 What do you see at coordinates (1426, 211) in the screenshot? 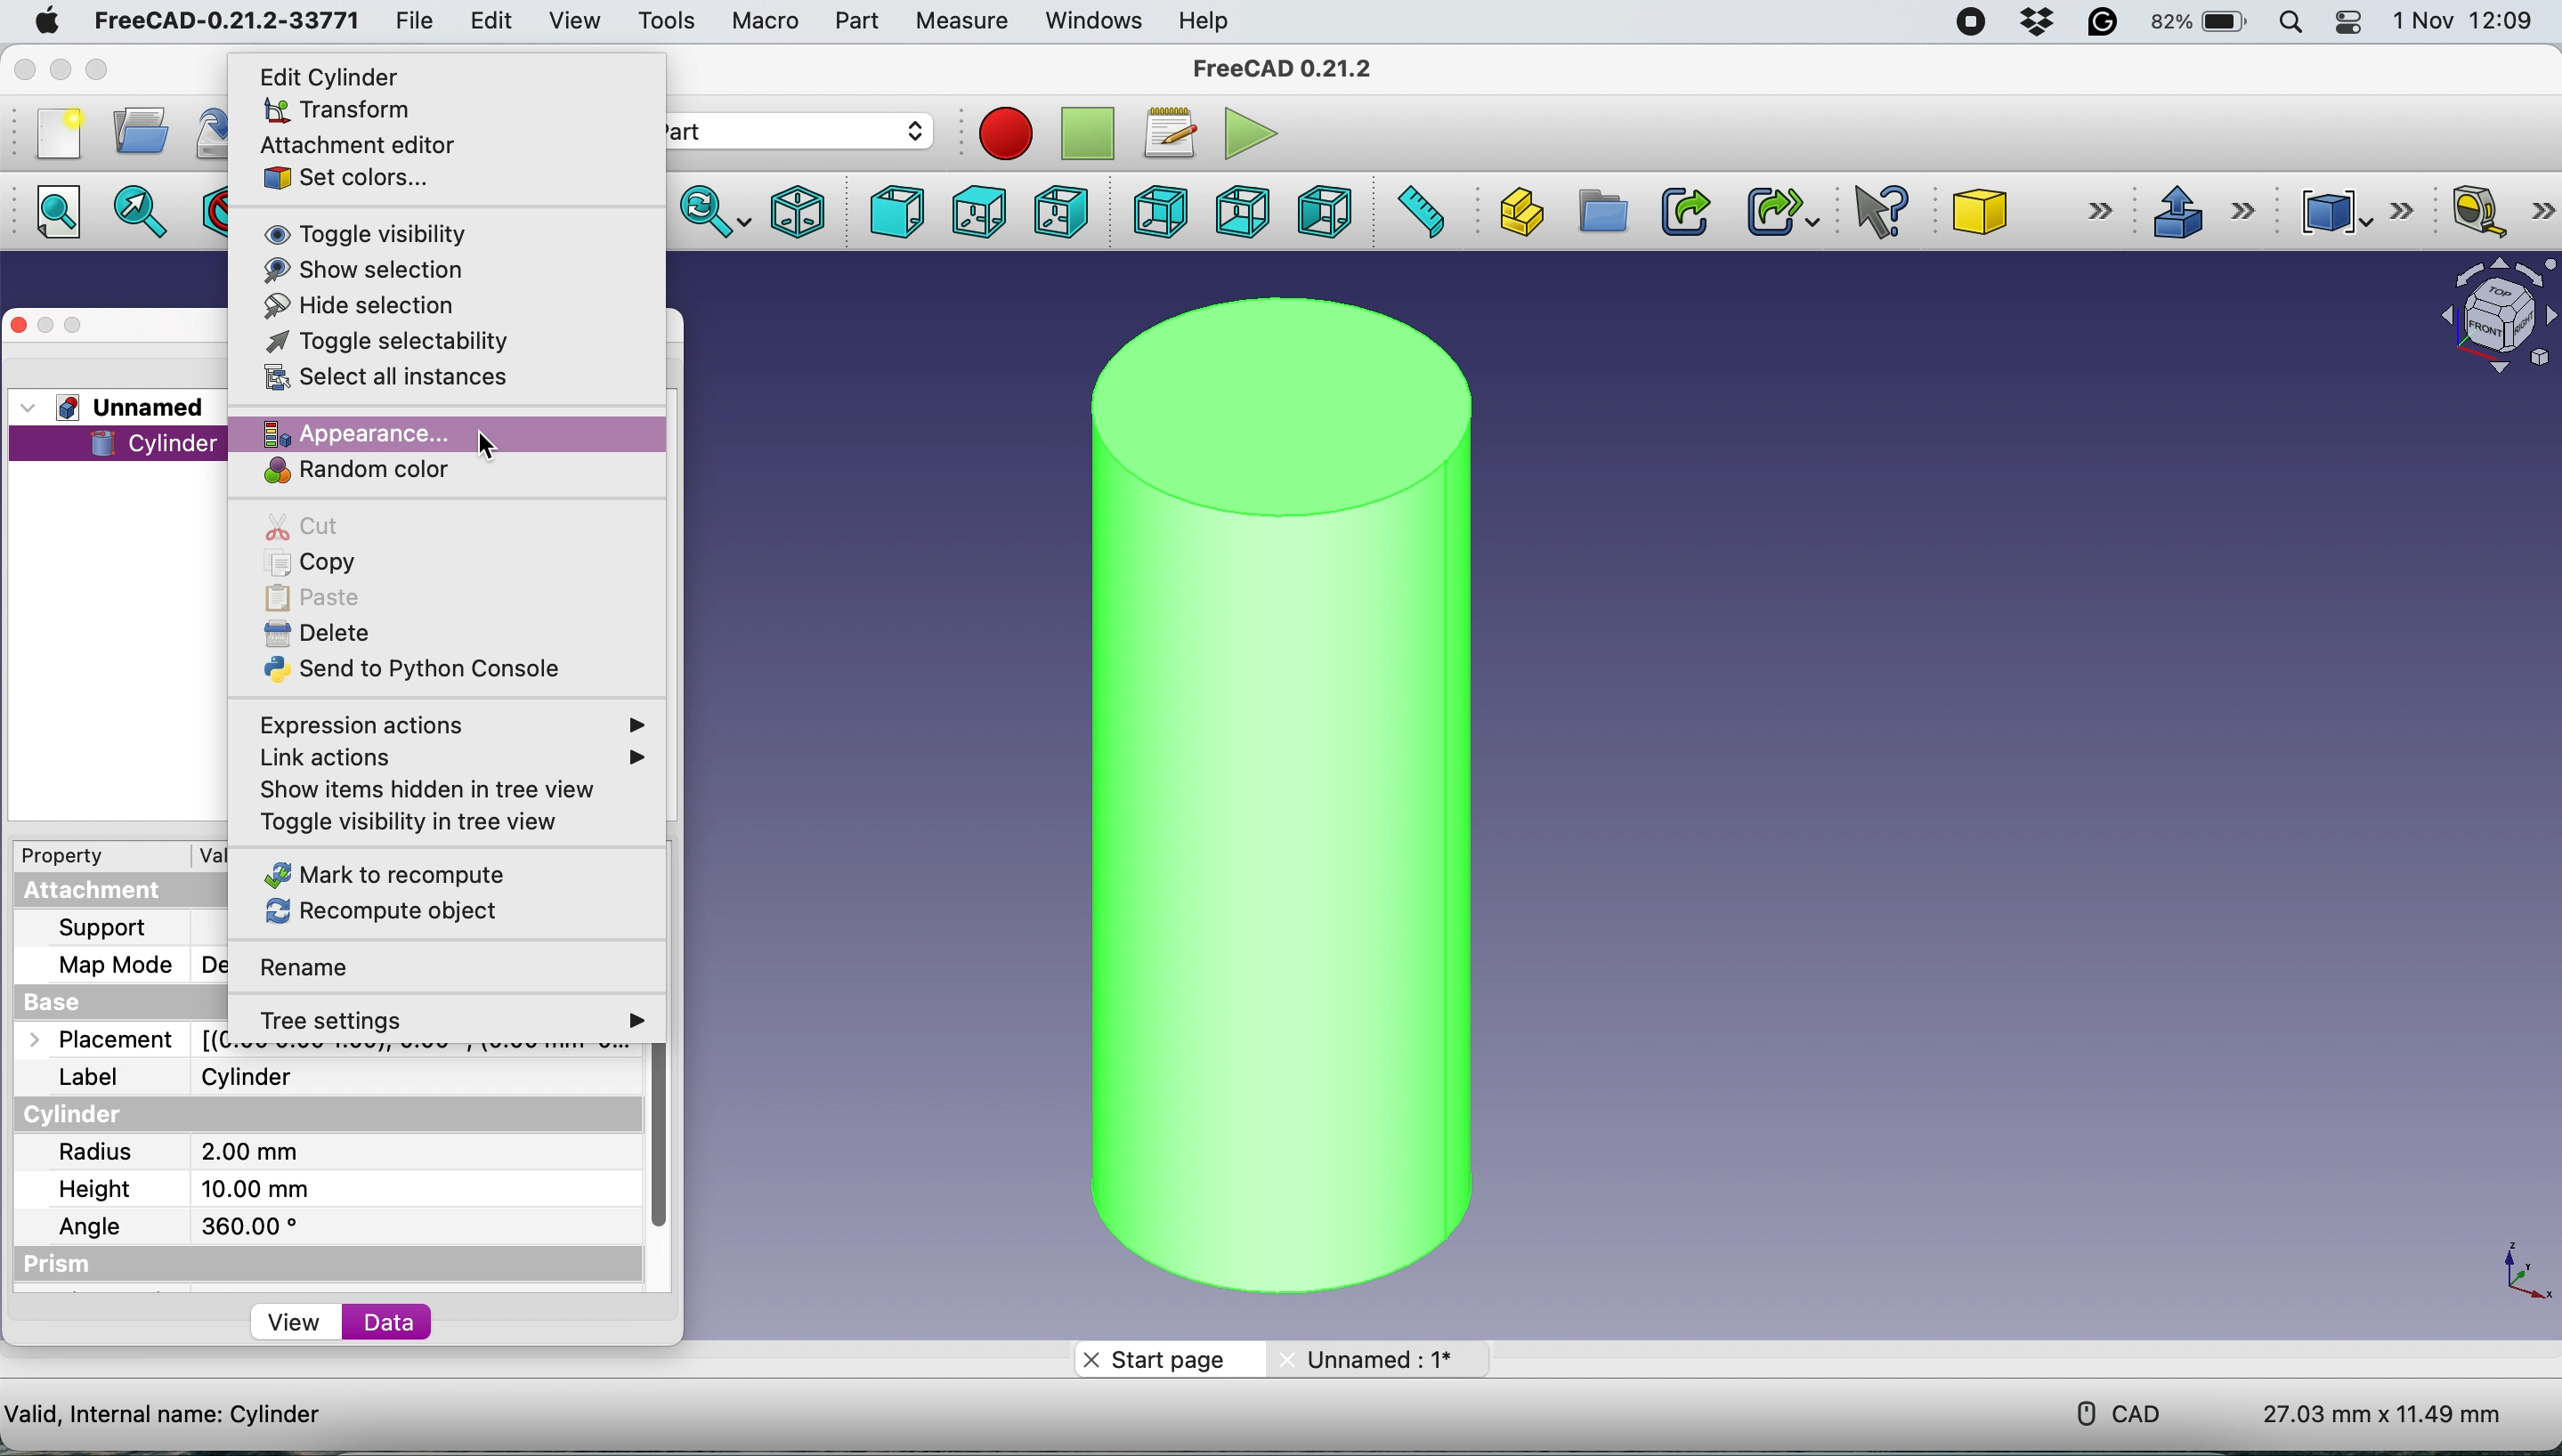
I see `measure distance` at bounding box center [1426, 211].